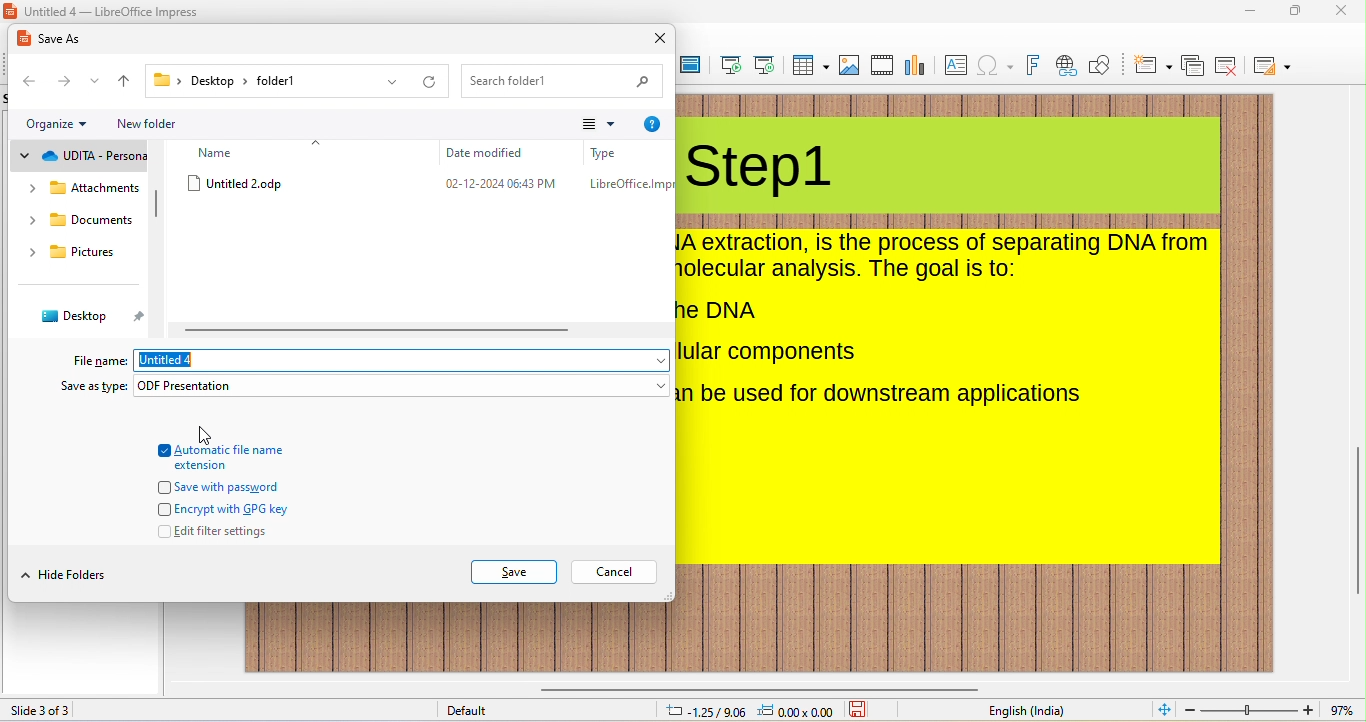 The width and height of the screenshot is (1366, 722). Describe the element at coordinates (1066, 67) in the screenshot. I see `hyperlink` at that location.